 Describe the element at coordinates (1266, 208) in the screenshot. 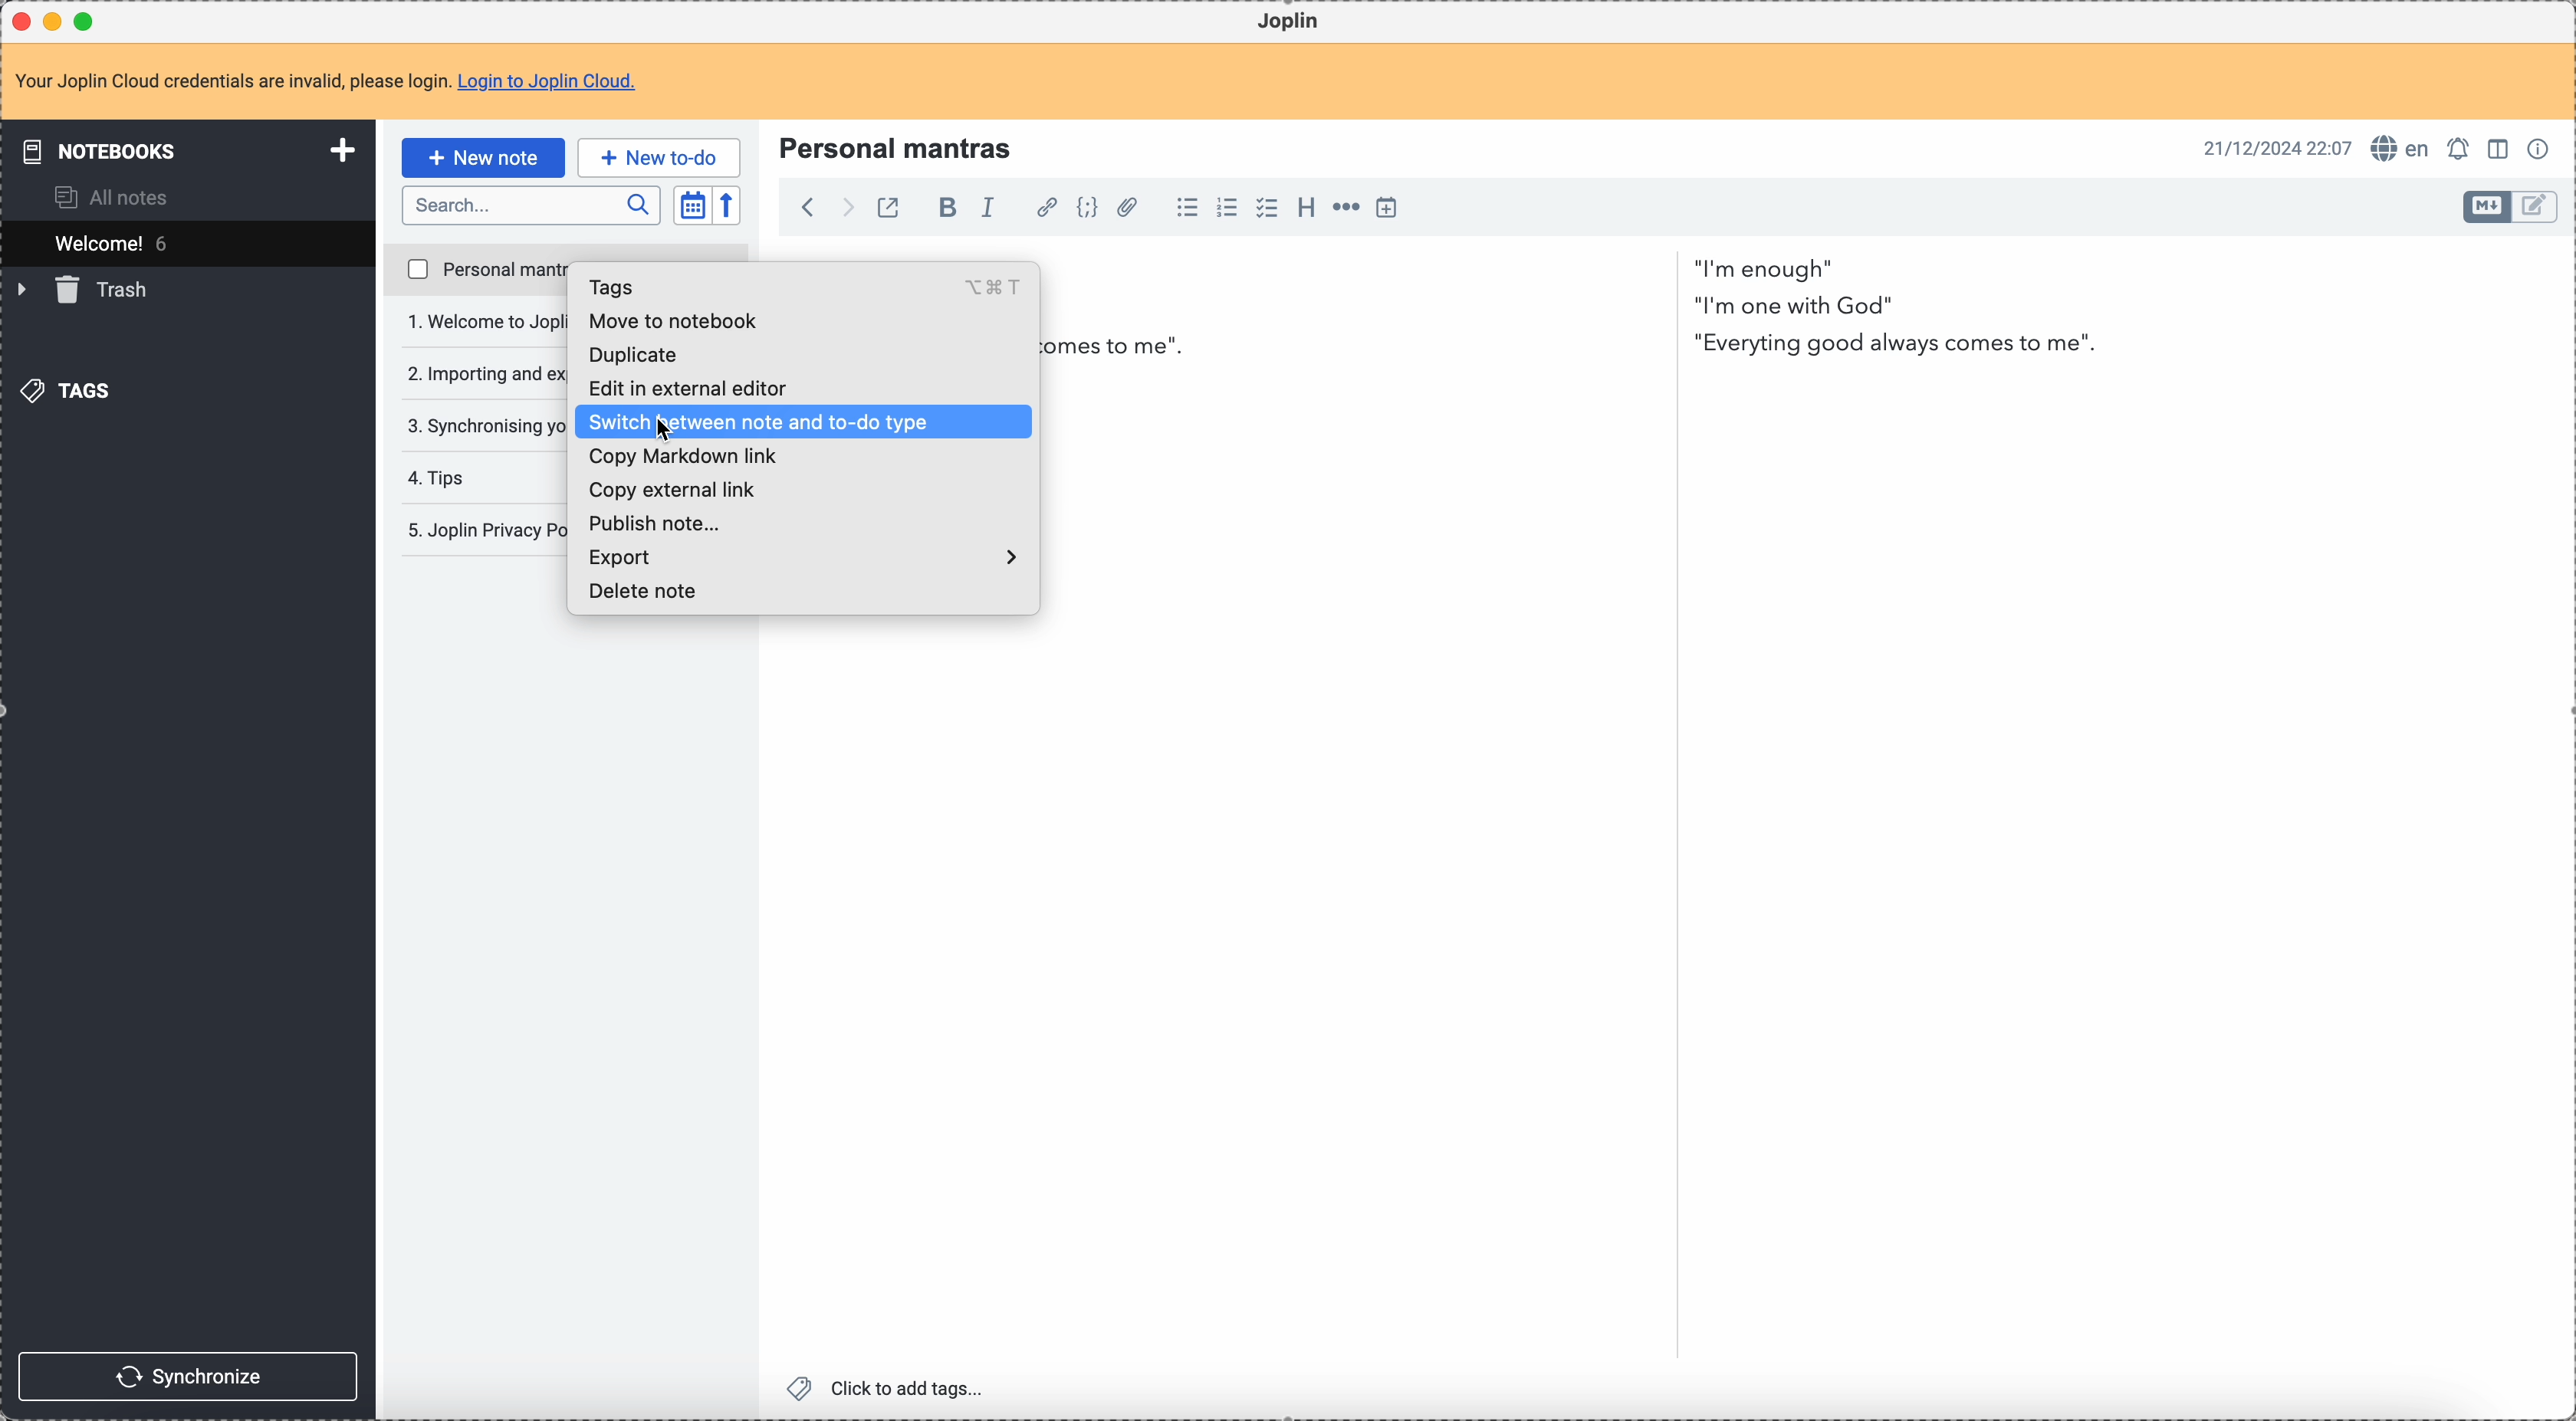

I see `checkbox` at that location.